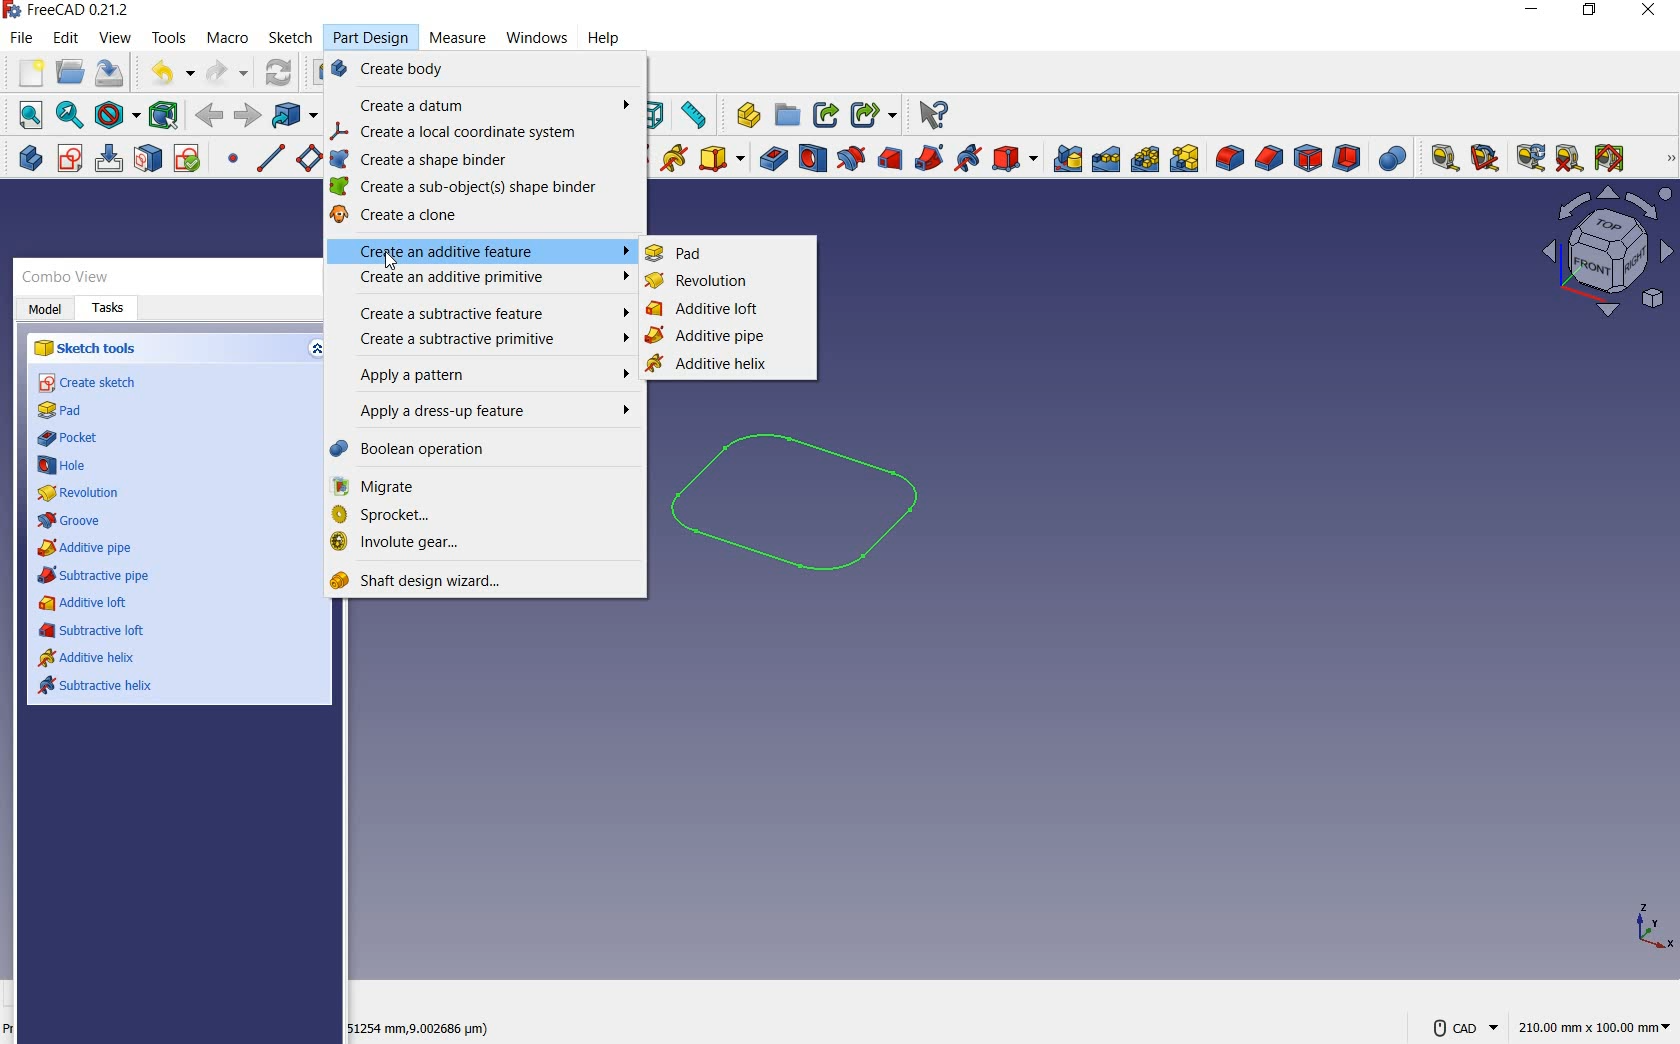 The image size is (1680, 1044). What do you see at coordinates (479, 450) in the screenshot?
I see `Boolean operation` at bounding box center [479, 450].